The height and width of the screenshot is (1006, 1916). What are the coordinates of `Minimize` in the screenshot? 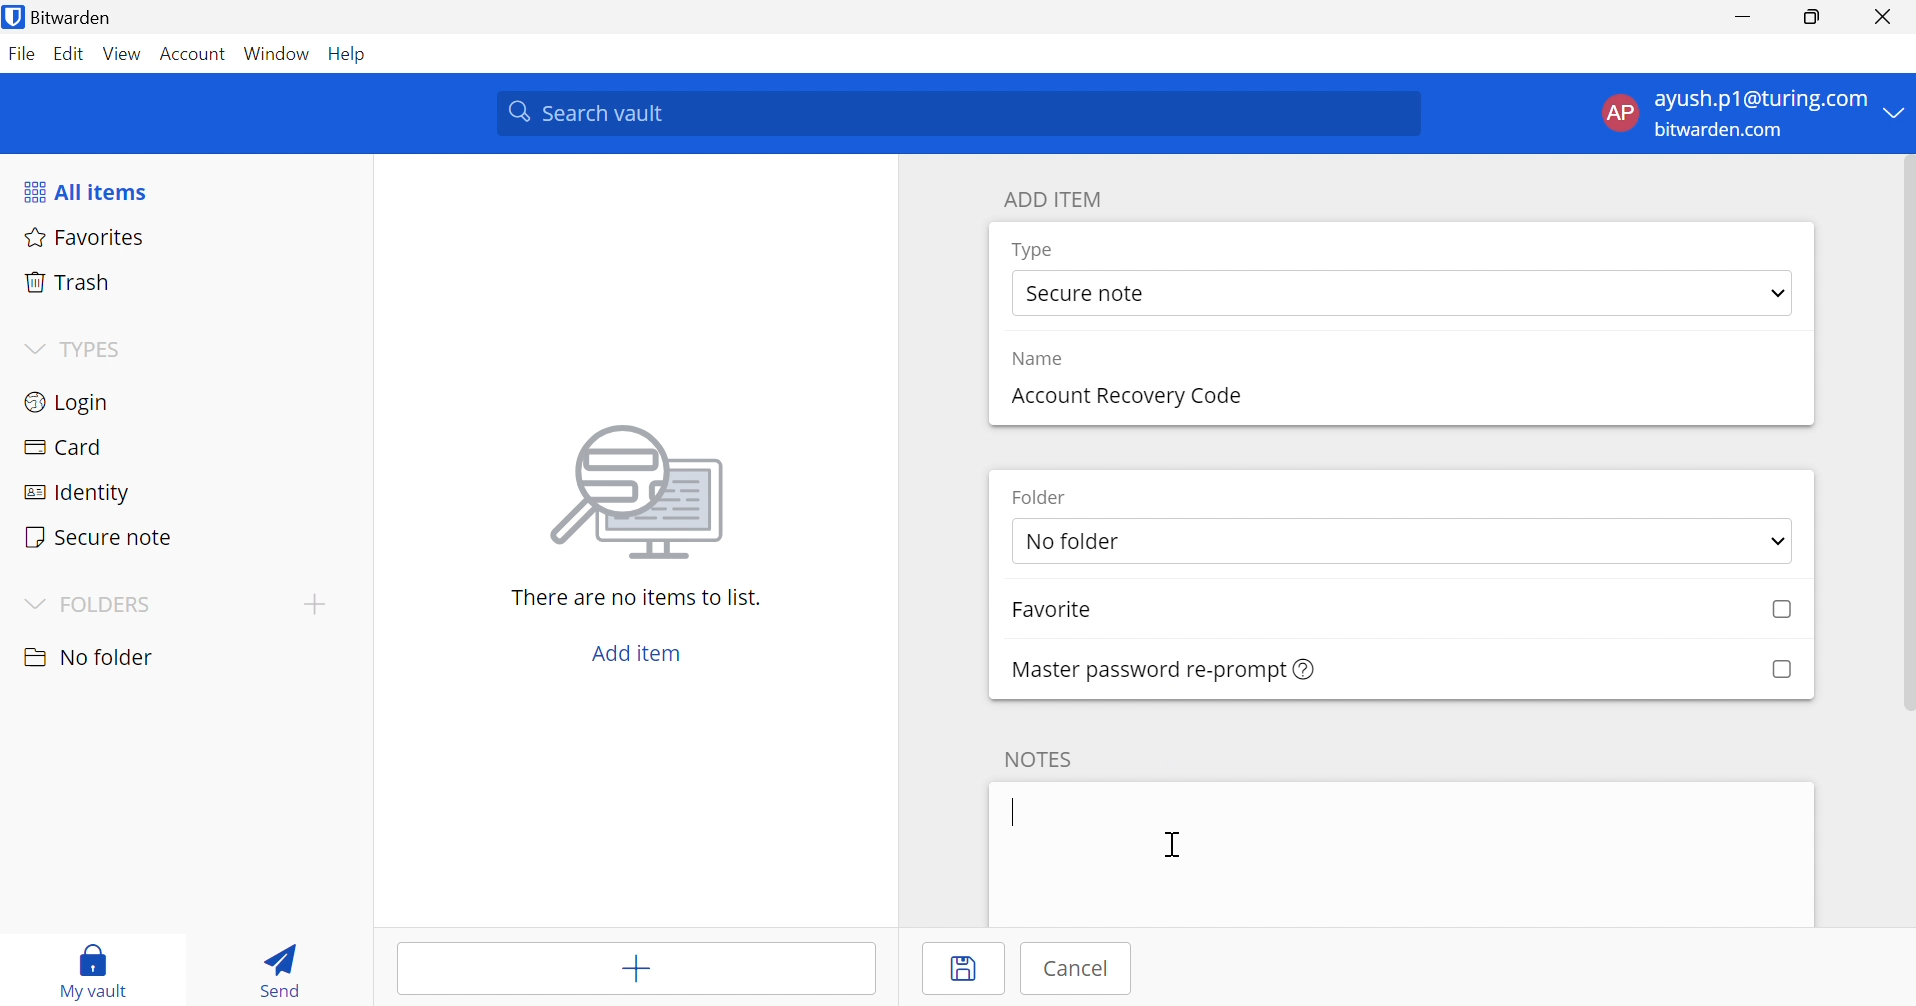 It's located at (1742, 19).